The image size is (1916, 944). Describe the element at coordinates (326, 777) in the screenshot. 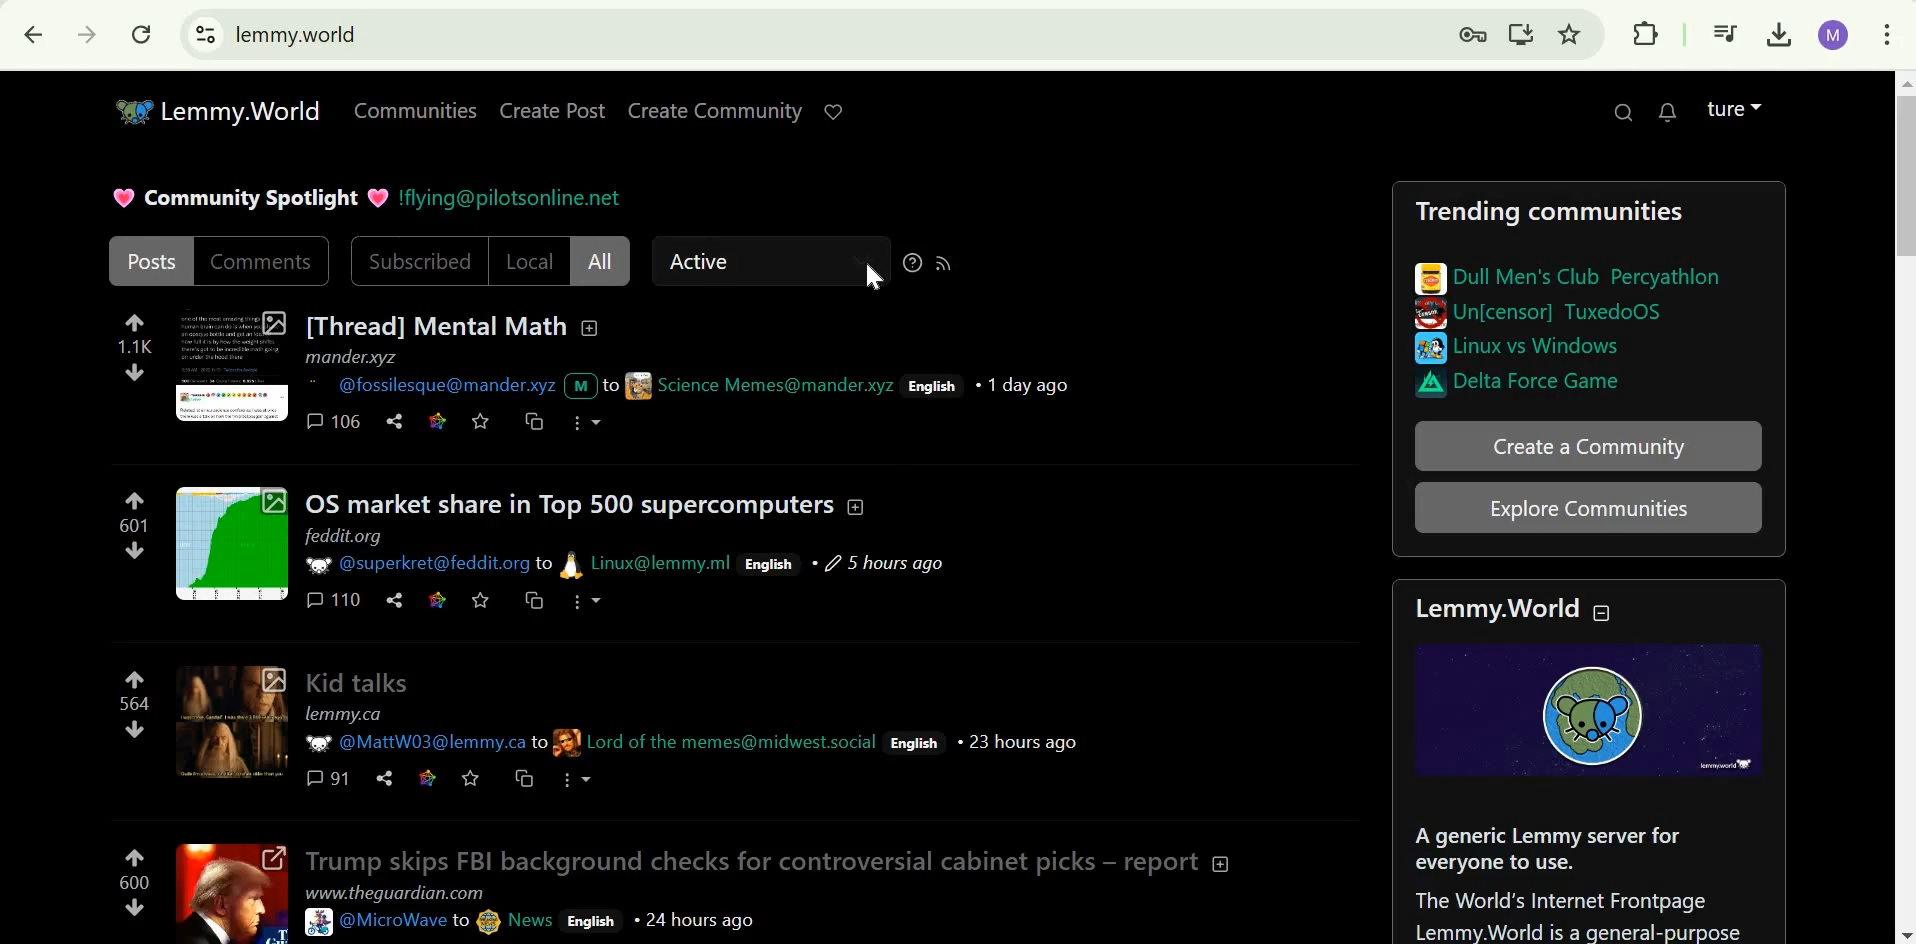

I see `comments` at that location.